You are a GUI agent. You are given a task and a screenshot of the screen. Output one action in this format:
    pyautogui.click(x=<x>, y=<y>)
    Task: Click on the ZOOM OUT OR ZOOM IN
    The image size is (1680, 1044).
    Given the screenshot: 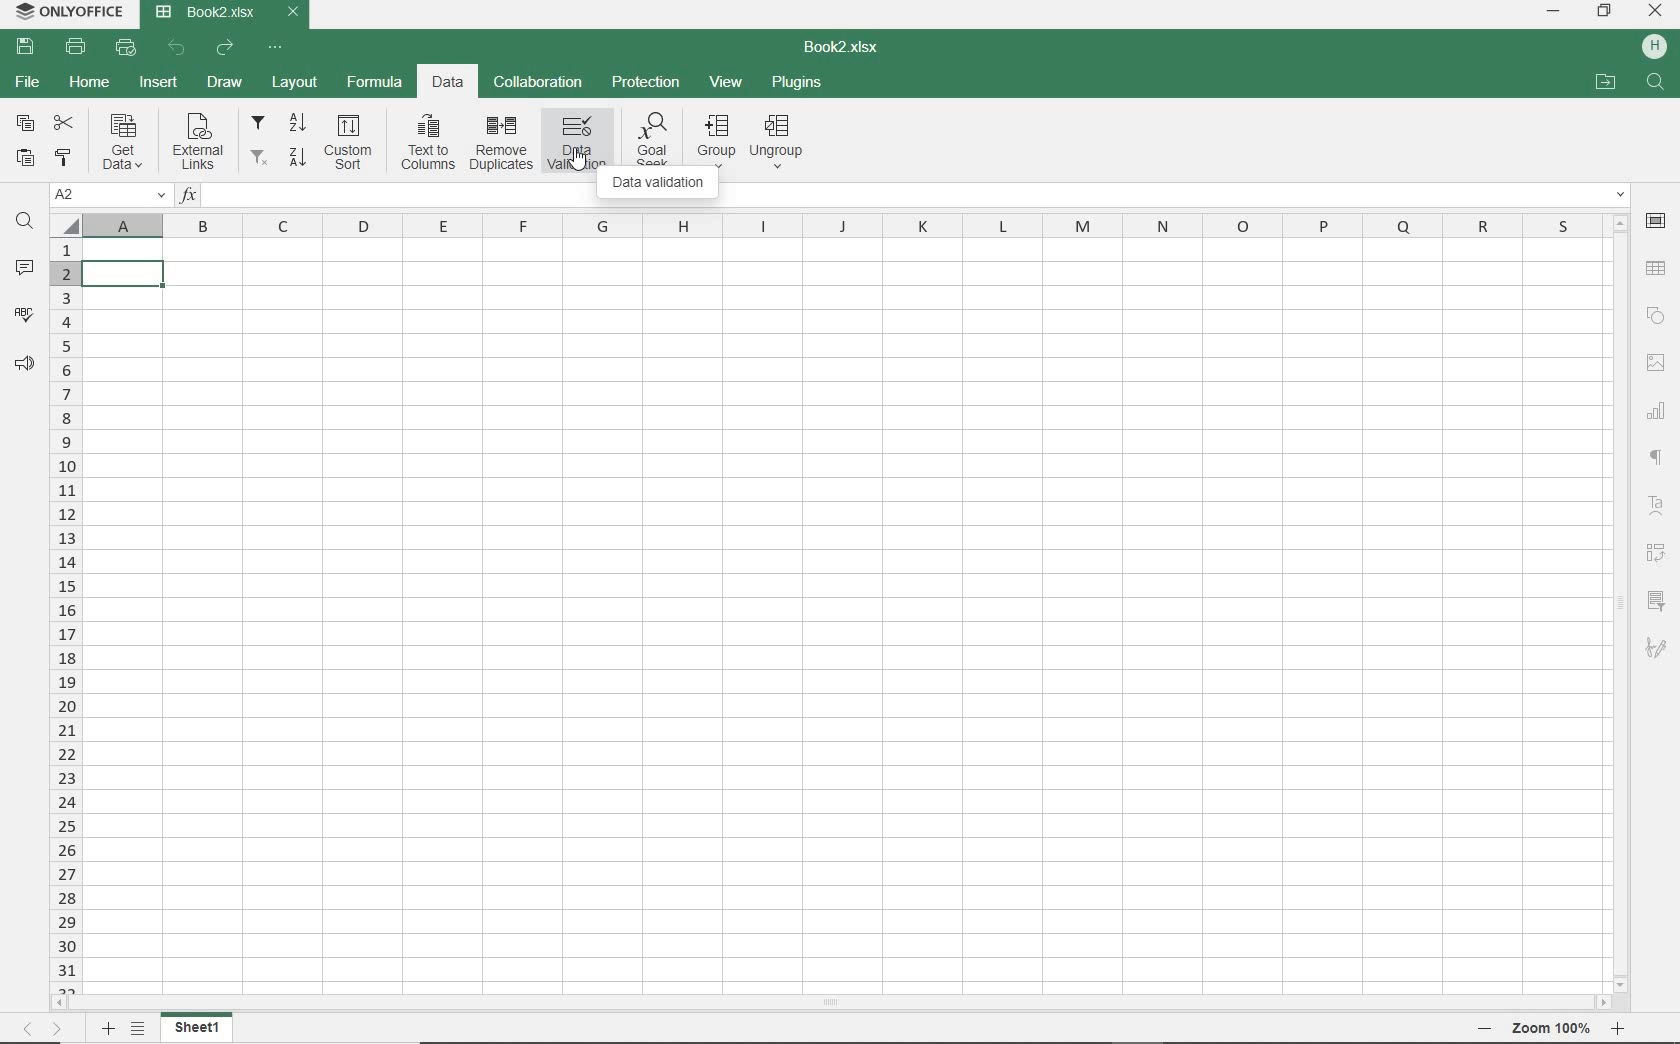 What is the action you would take?
    pyautogui.click(x=1545, y=1029)
    